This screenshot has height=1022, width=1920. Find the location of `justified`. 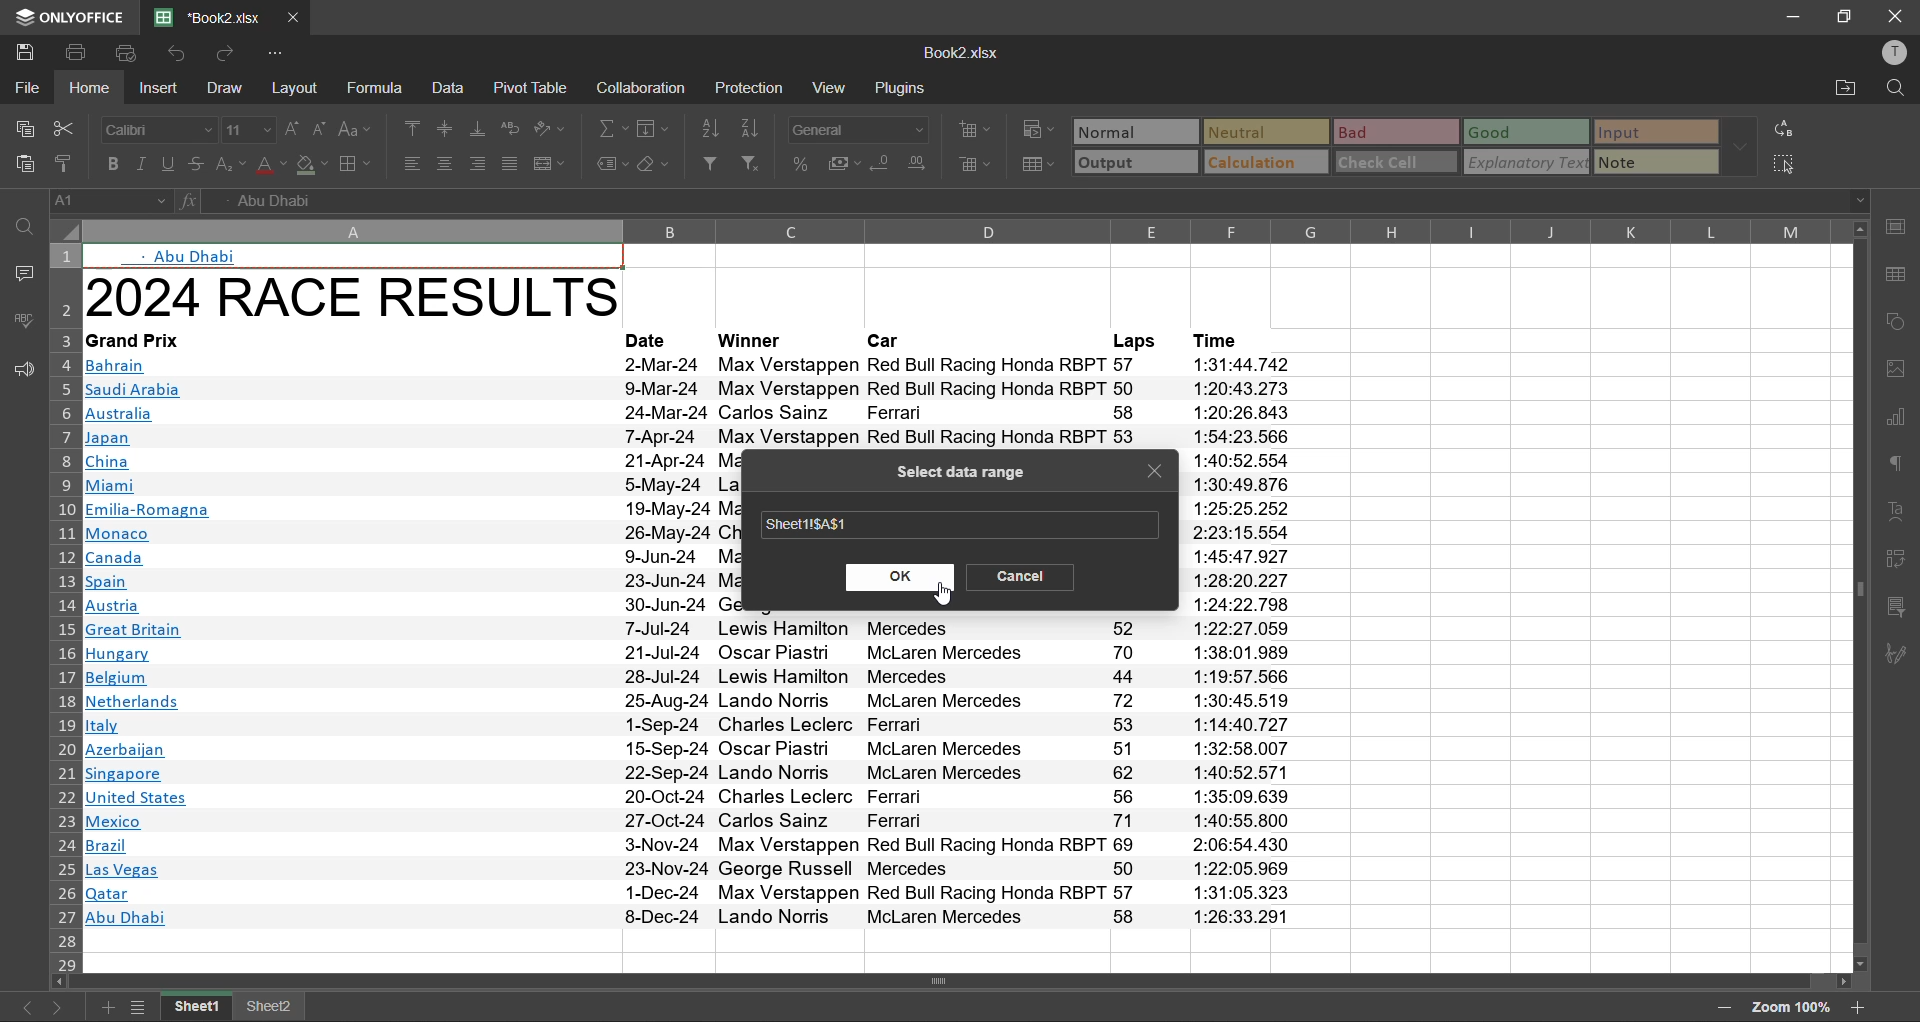

justified is located at coordinates (507, 164).